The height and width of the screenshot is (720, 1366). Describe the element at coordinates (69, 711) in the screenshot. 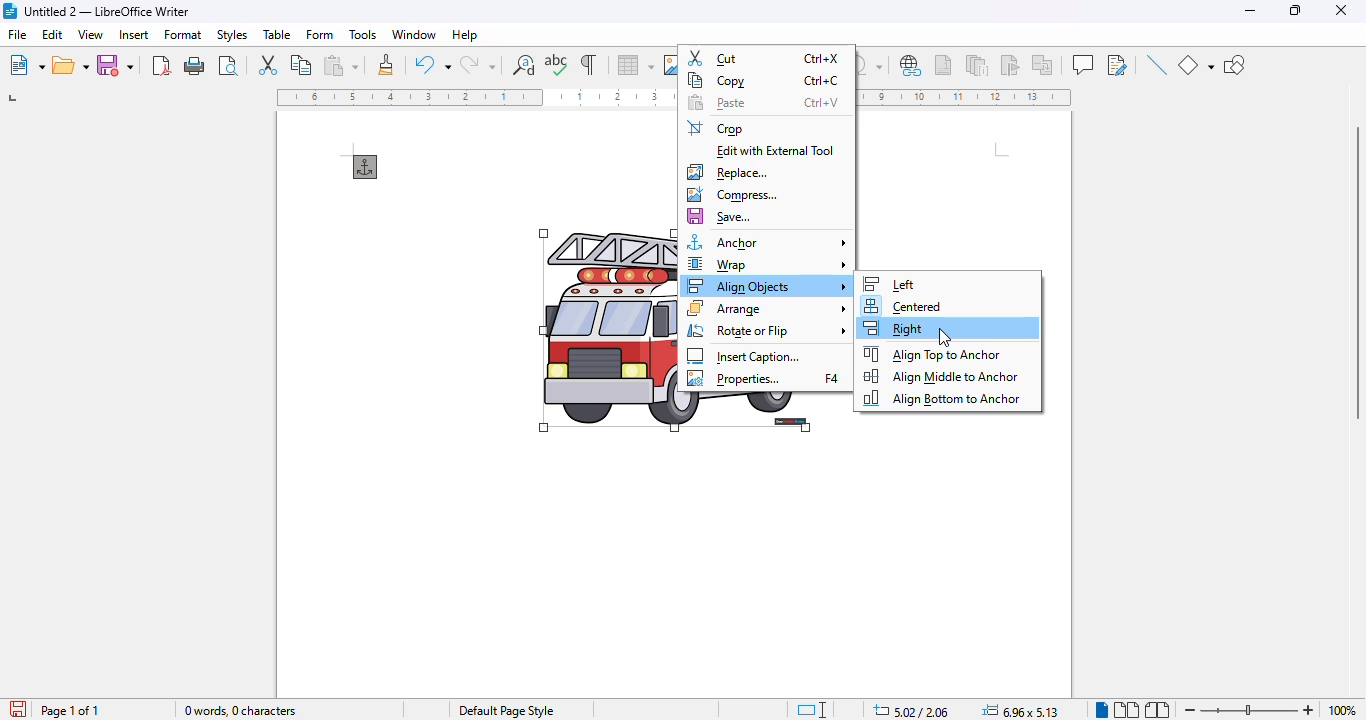

I see `page 1 of 1` at that location.